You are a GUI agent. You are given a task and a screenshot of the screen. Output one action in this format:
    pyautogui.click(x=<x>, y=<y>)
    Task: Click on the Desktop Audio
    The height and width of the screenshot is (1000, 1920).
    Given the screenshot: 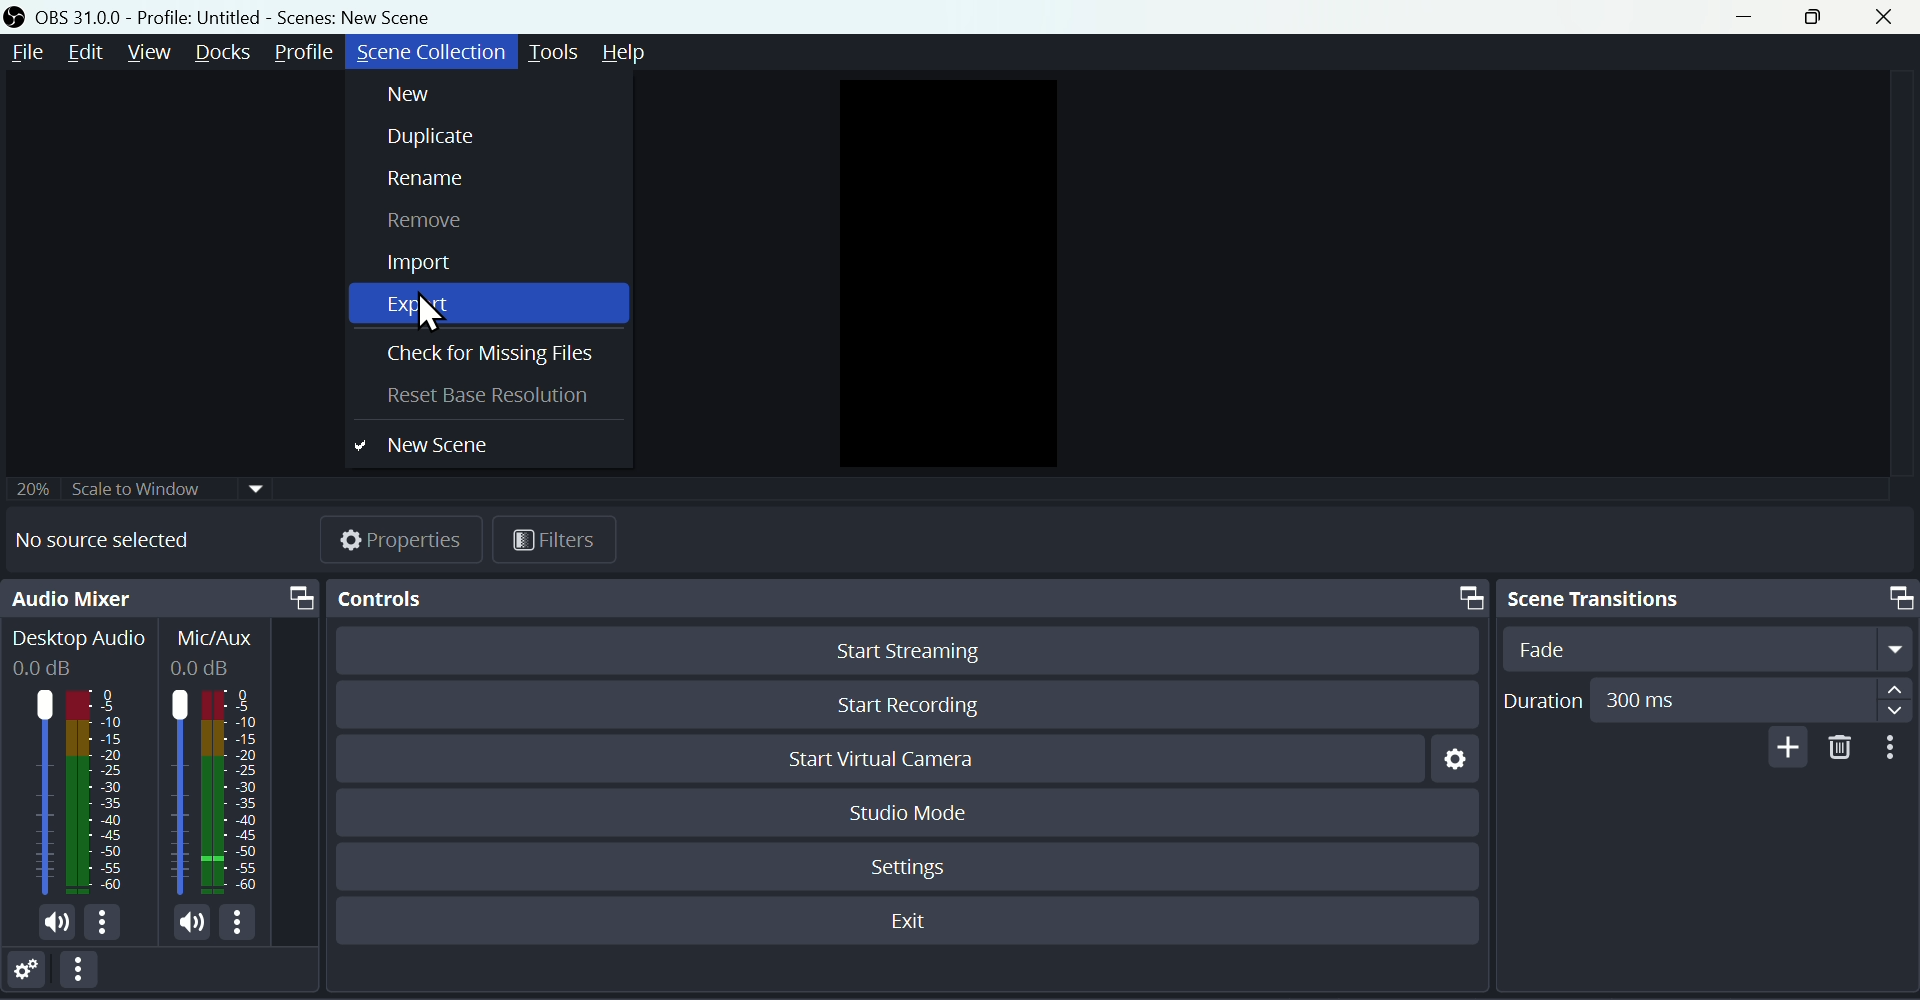 What is the action you would take?
    pyautogui.click(x=78, y=652)
    